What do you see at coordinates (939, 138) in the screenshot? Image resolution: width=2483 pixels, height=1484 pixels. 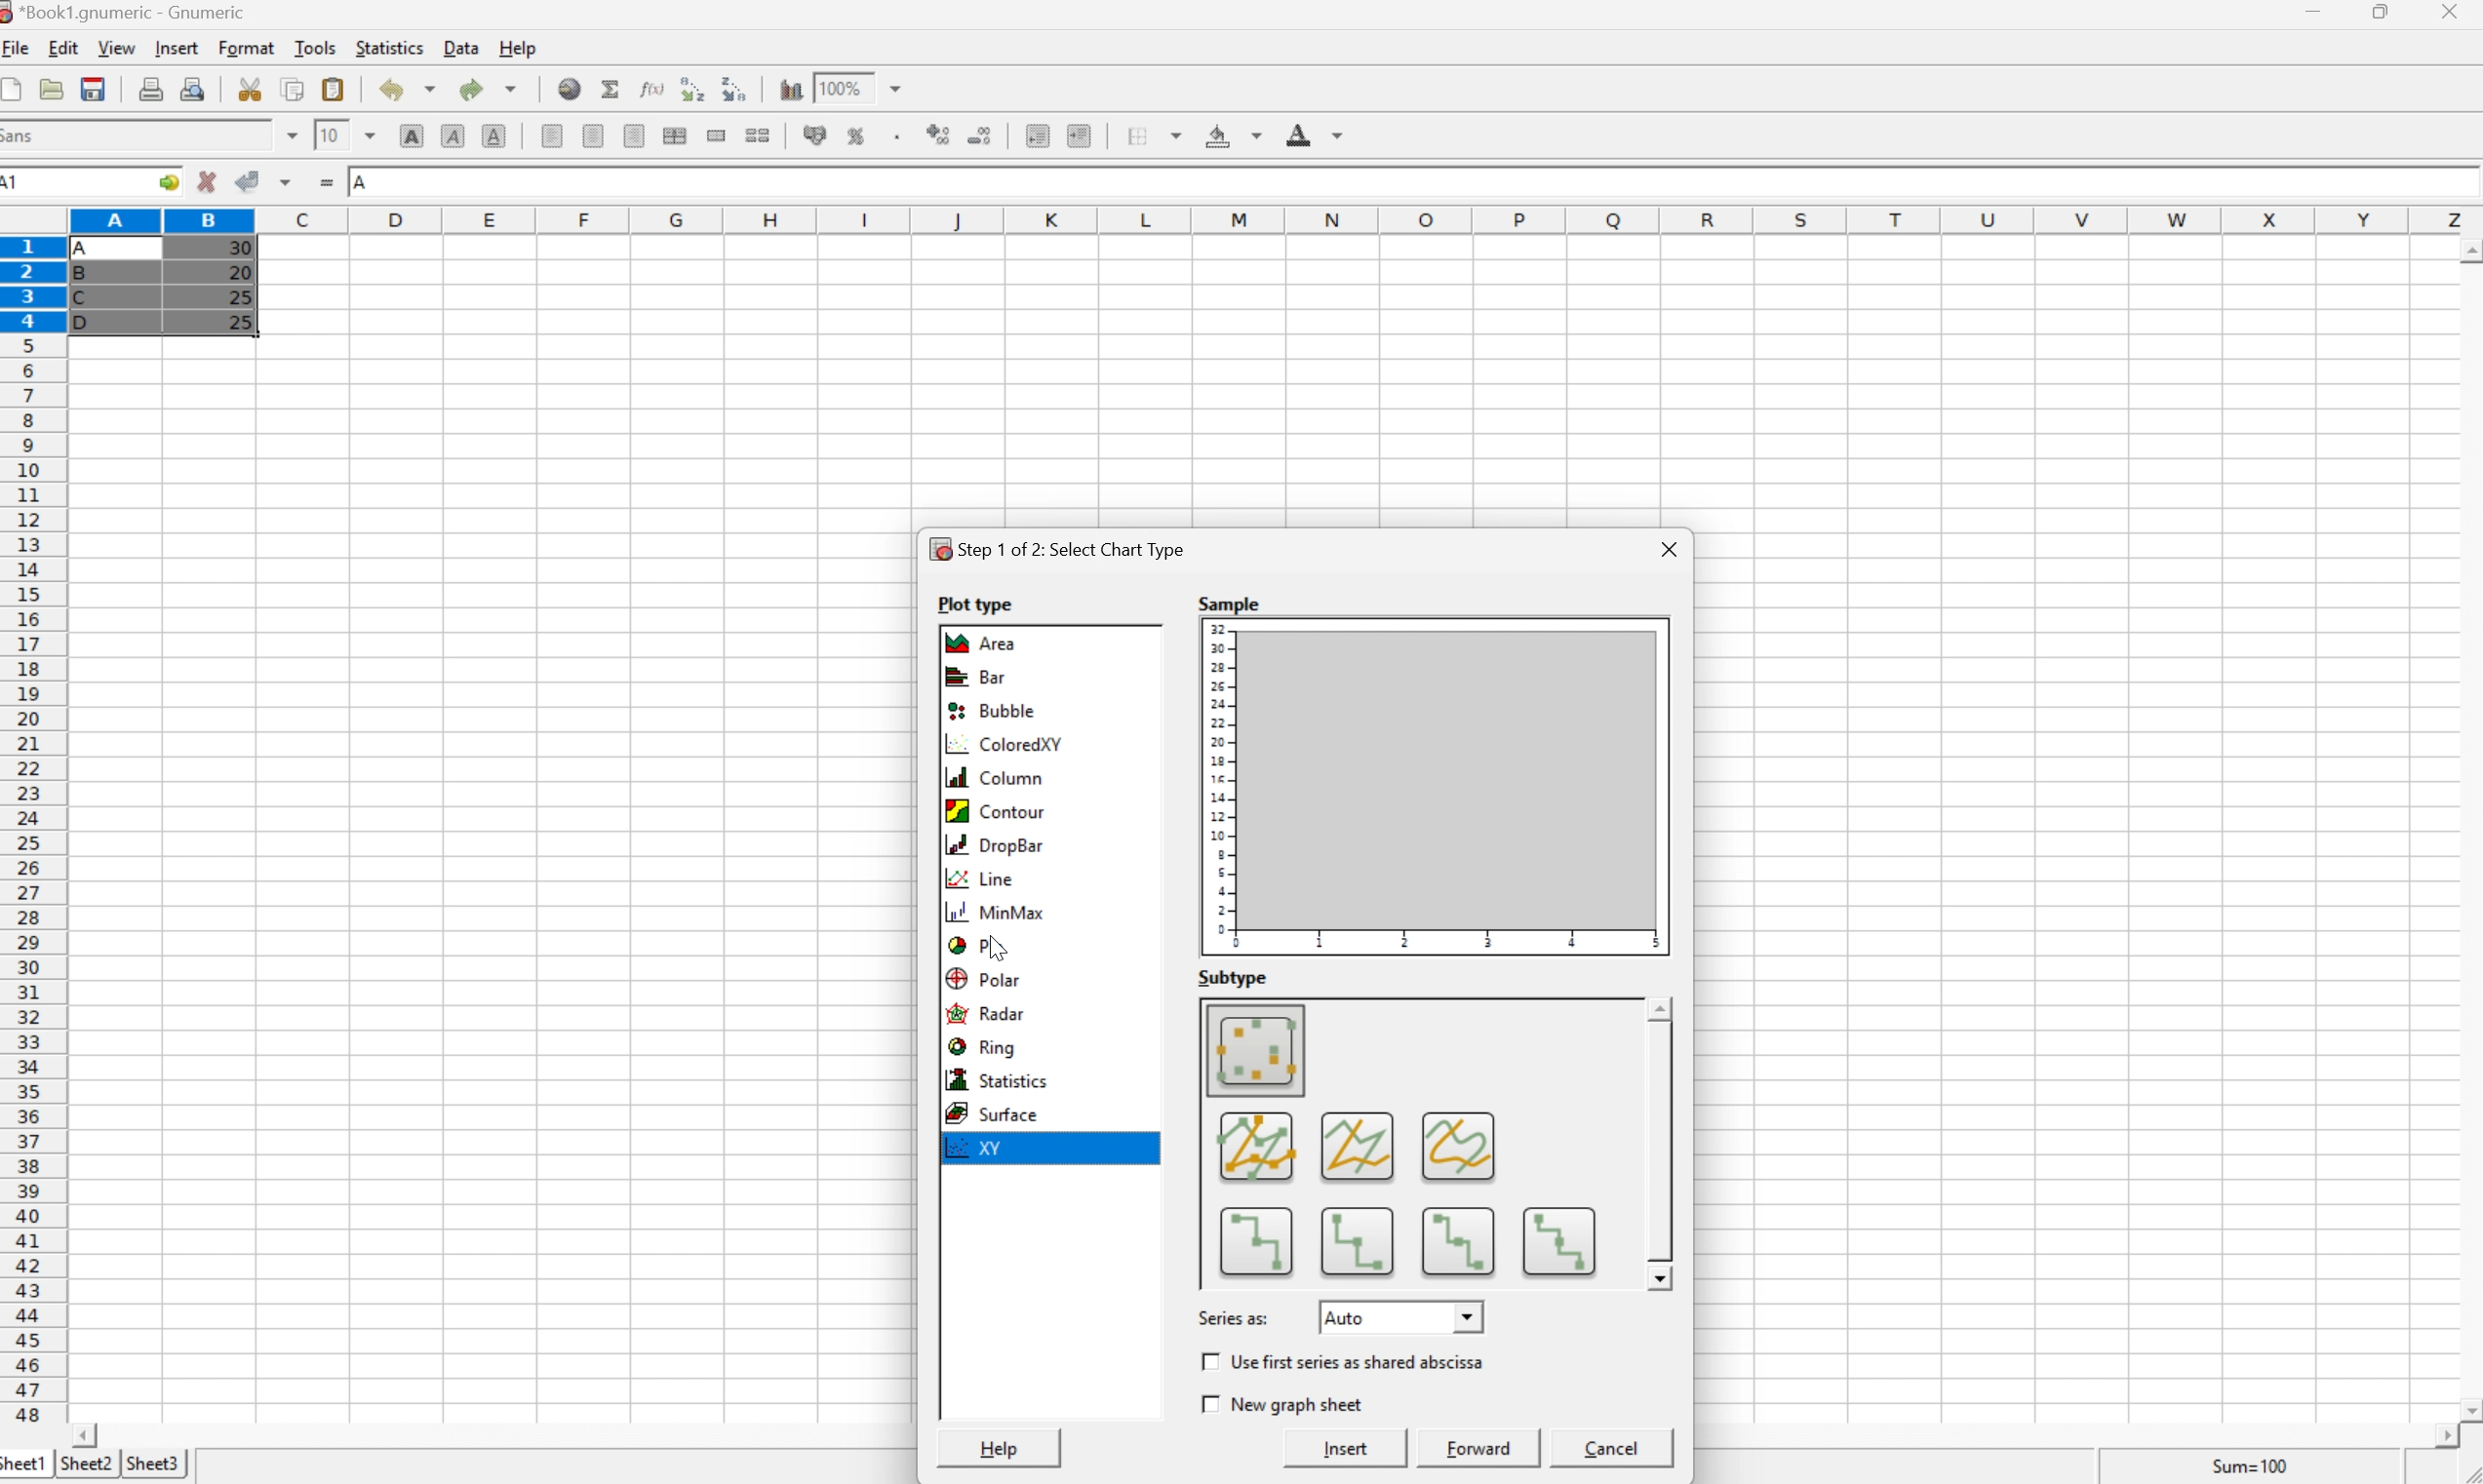 I see `Increase number of decimals displayed` at bounding box center [939, 138].